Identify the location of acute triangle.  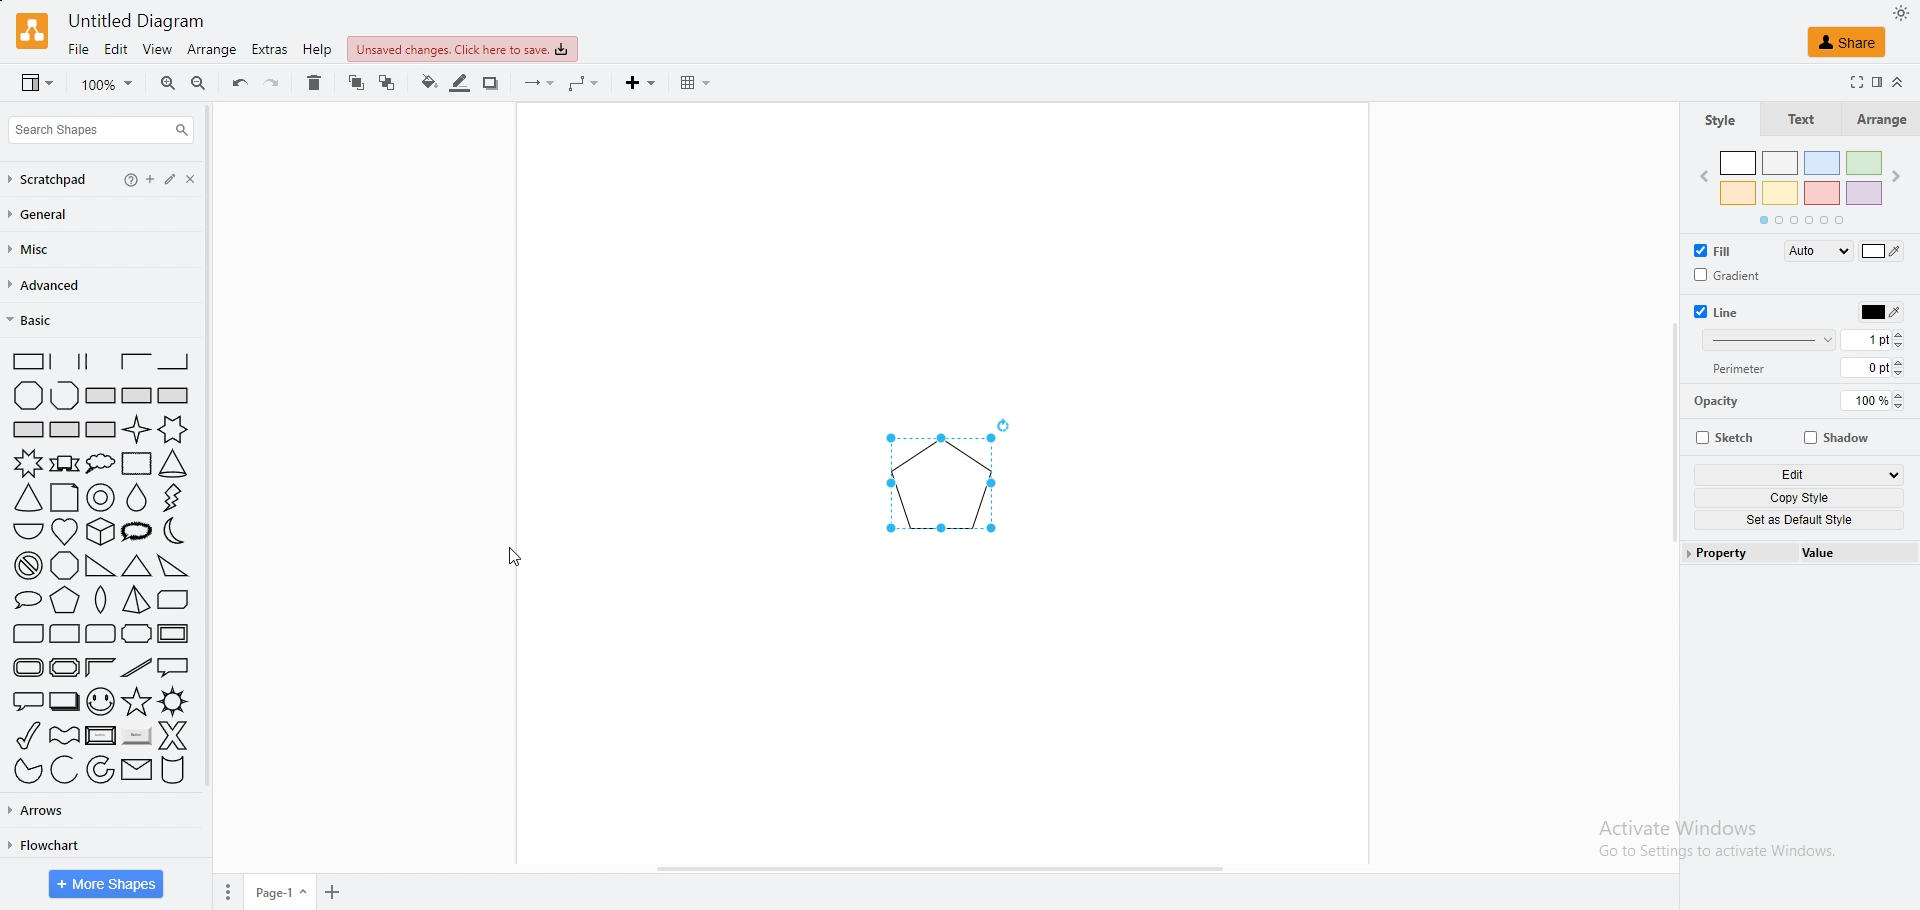
(137, 566).